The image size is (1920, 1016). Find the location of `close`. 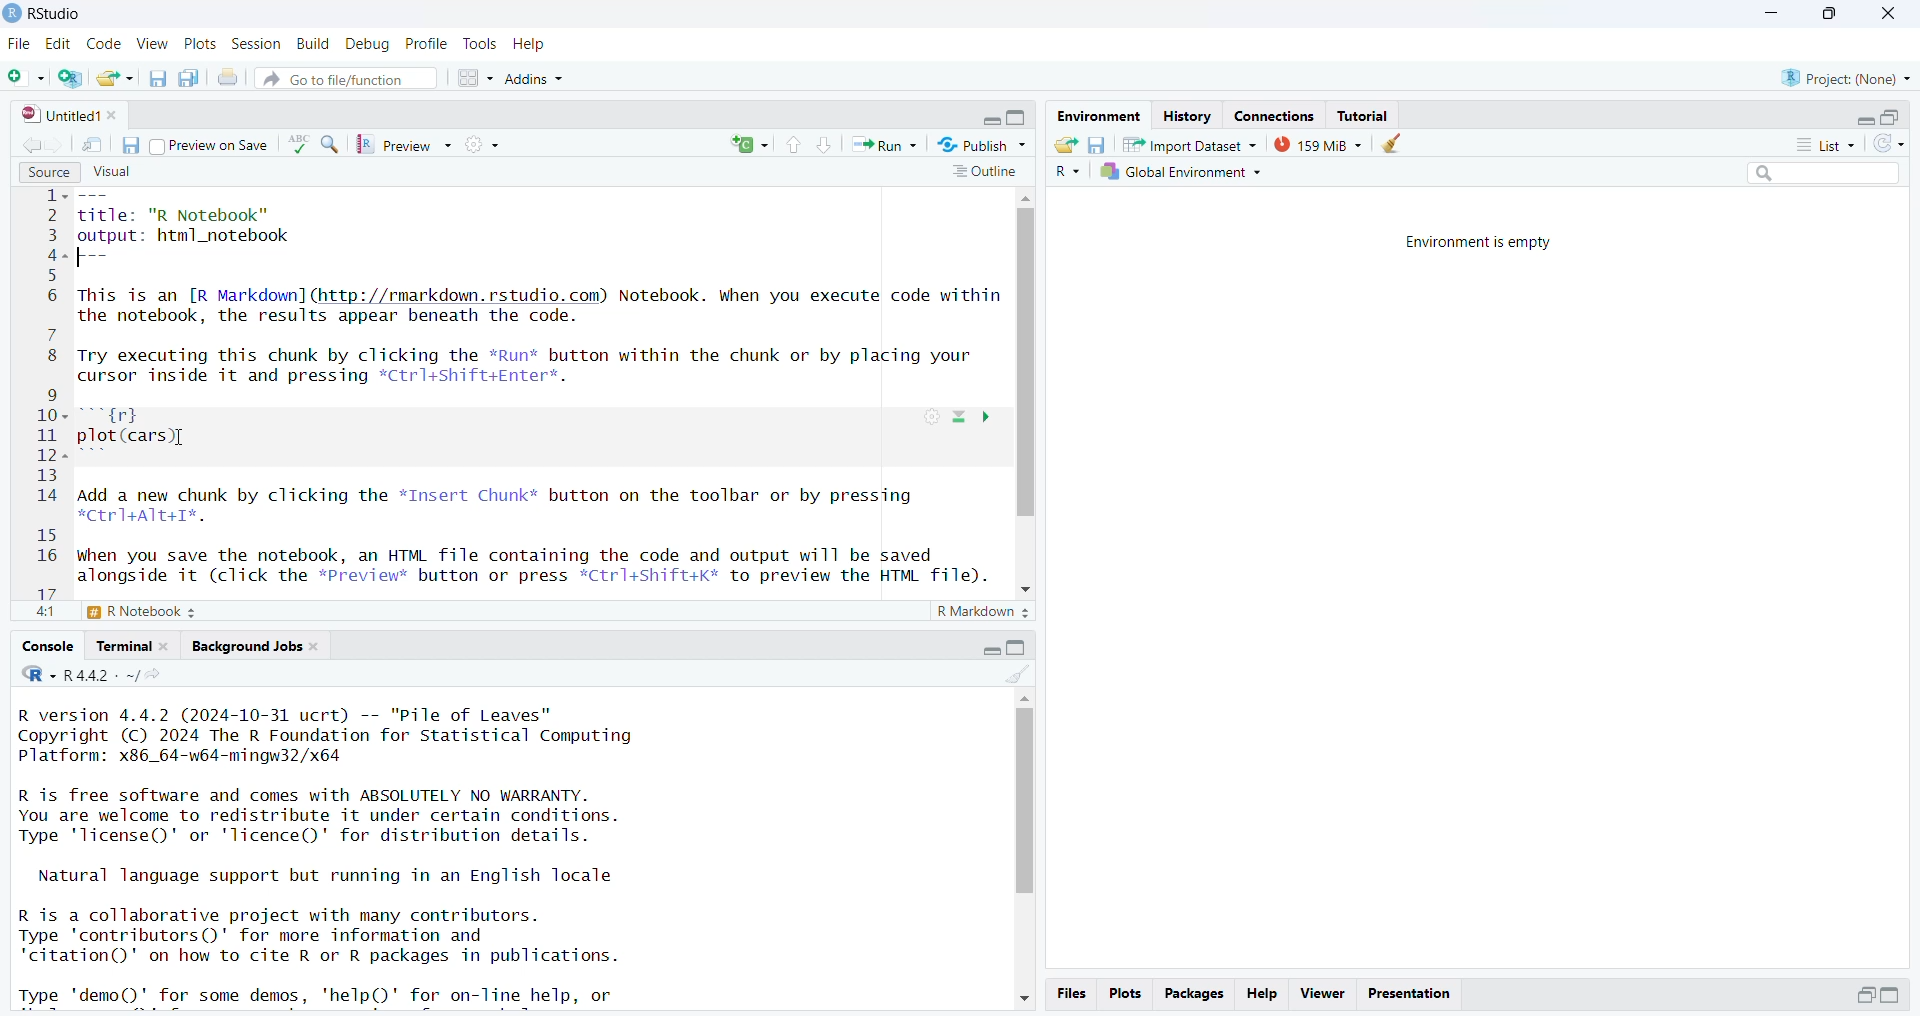

close is located at coordinates (1885, 13).